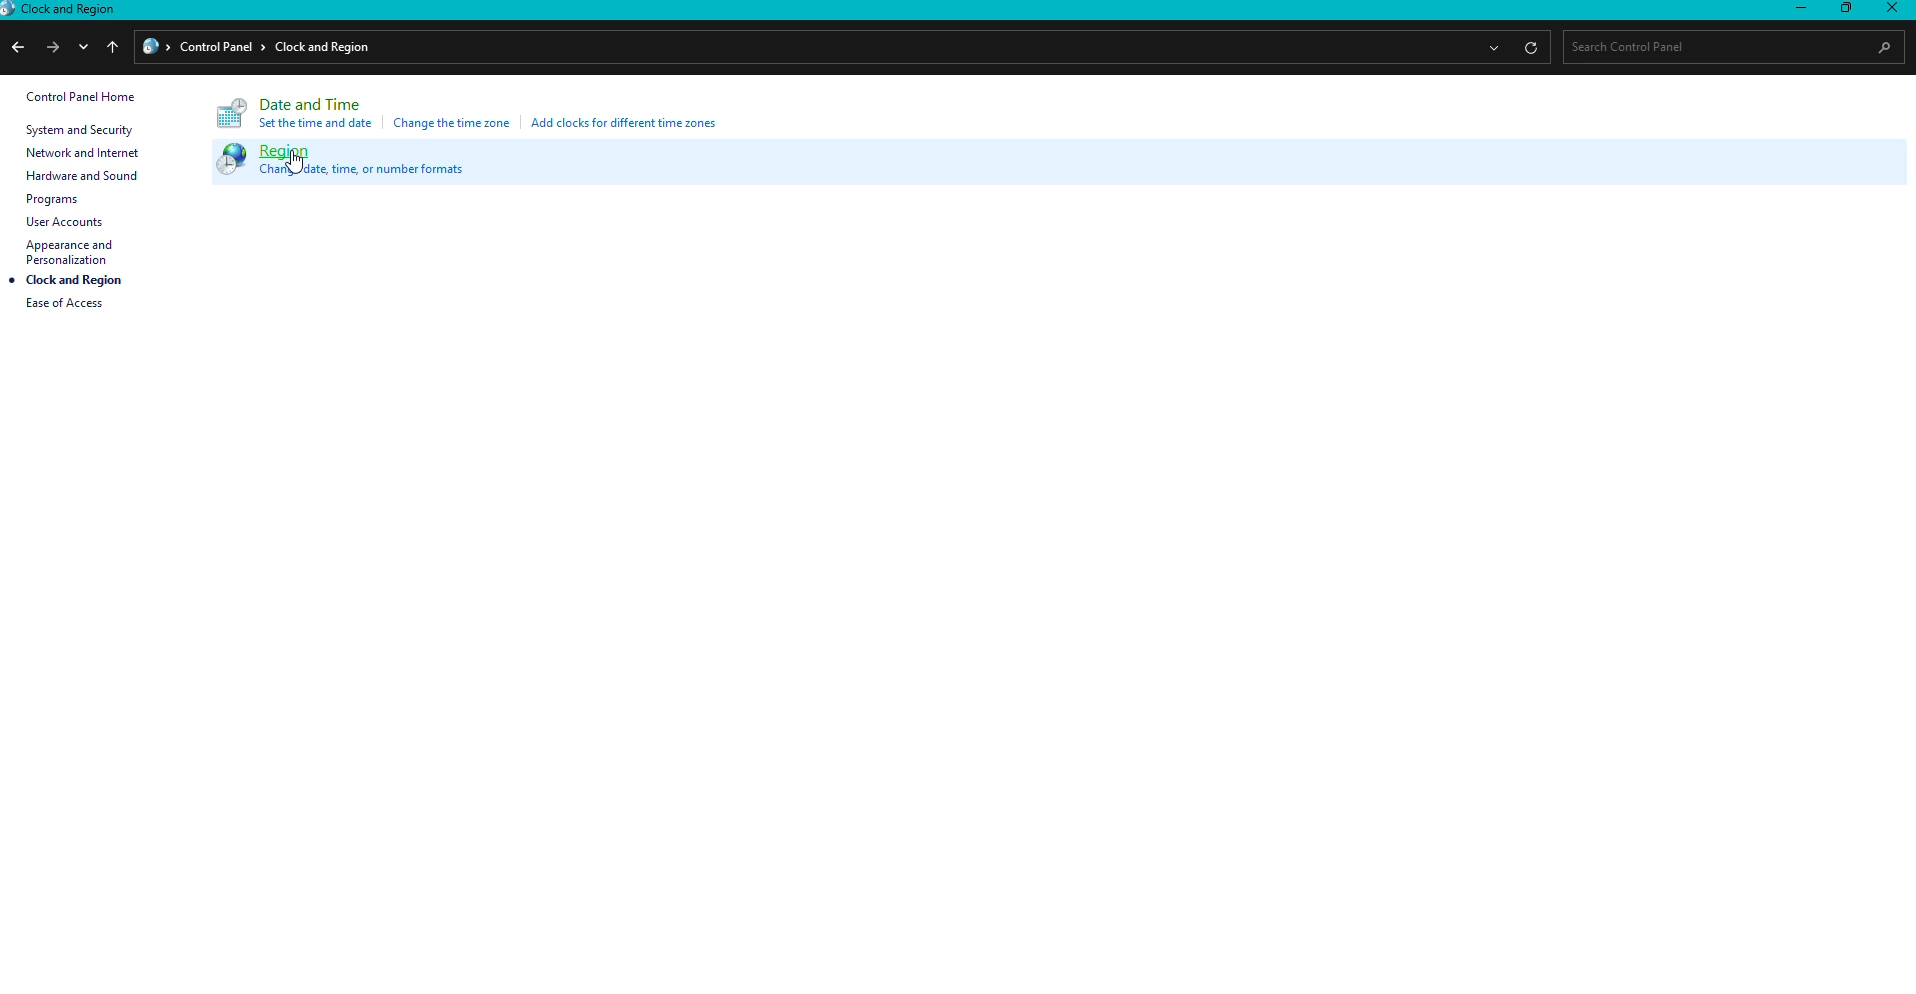 This screenshot has width=1916, height=994. I want to click on Control panel home, so click(81, 97).